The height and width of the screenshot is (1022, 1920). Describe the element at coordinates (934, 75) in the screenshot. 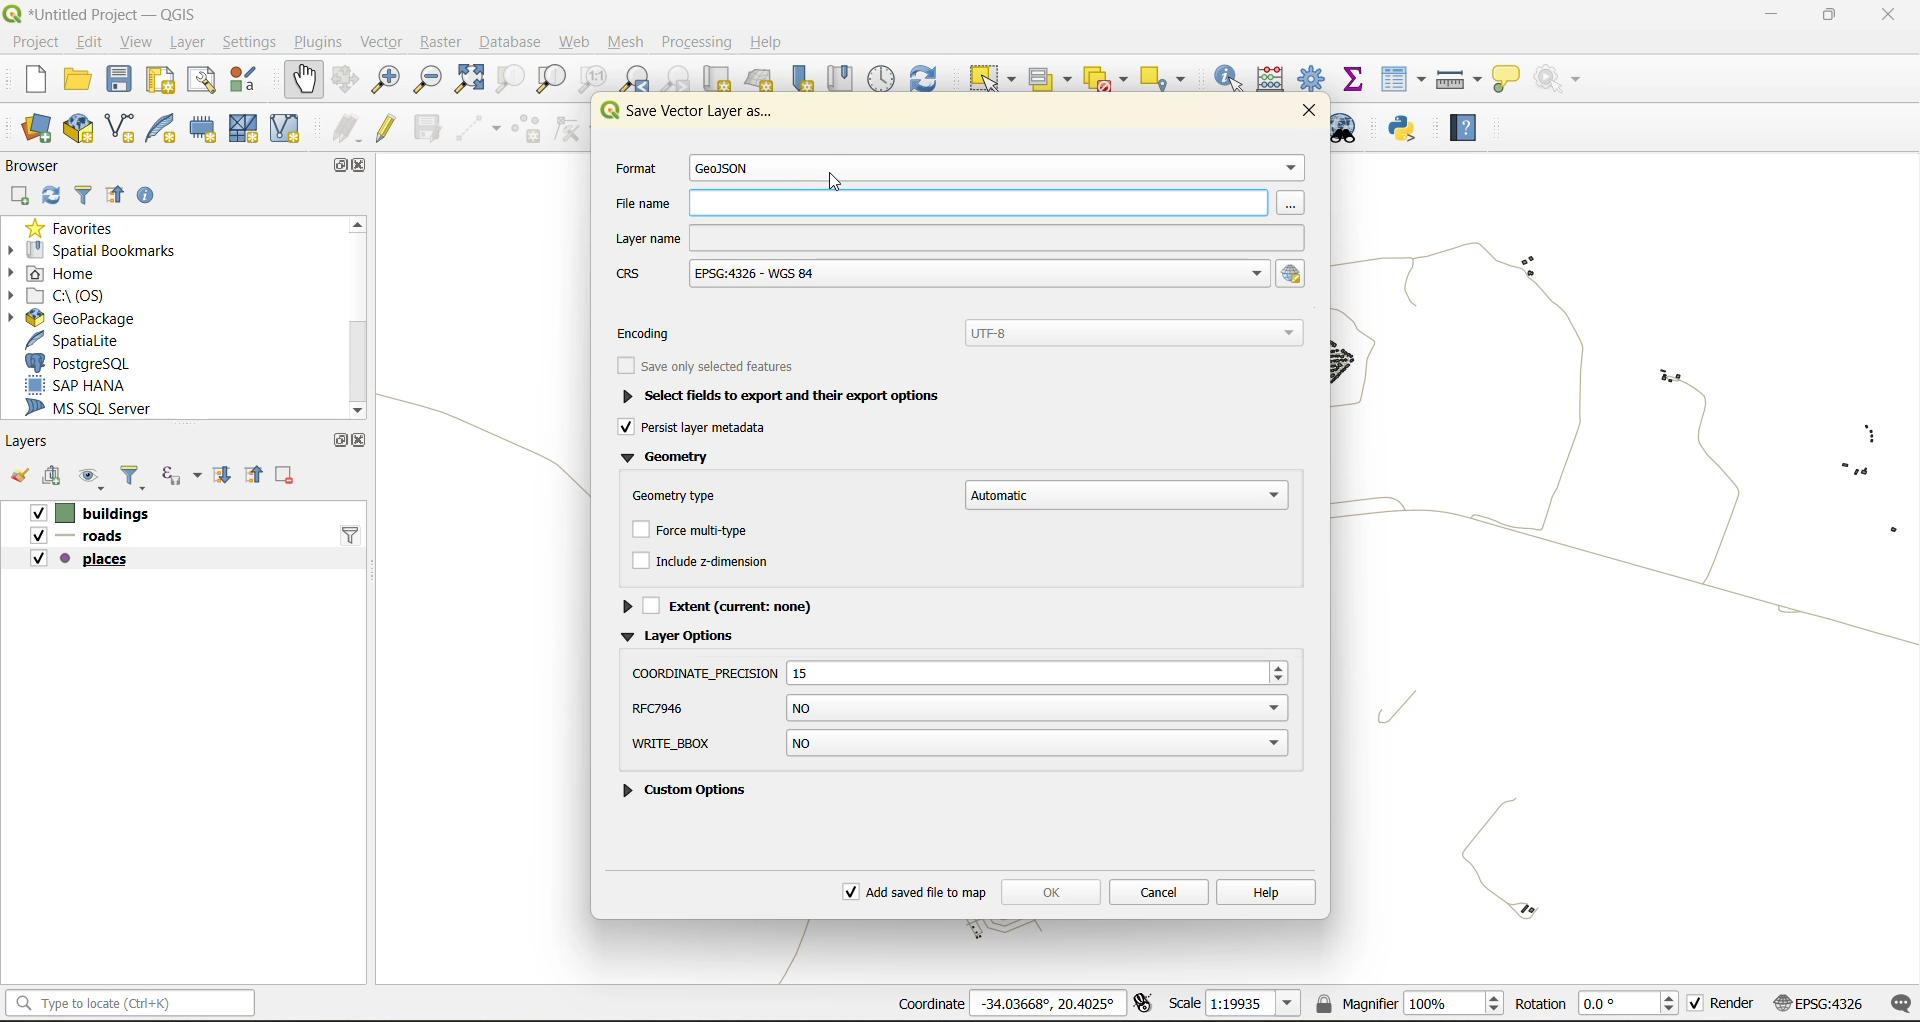

I see `refresh` at that location.